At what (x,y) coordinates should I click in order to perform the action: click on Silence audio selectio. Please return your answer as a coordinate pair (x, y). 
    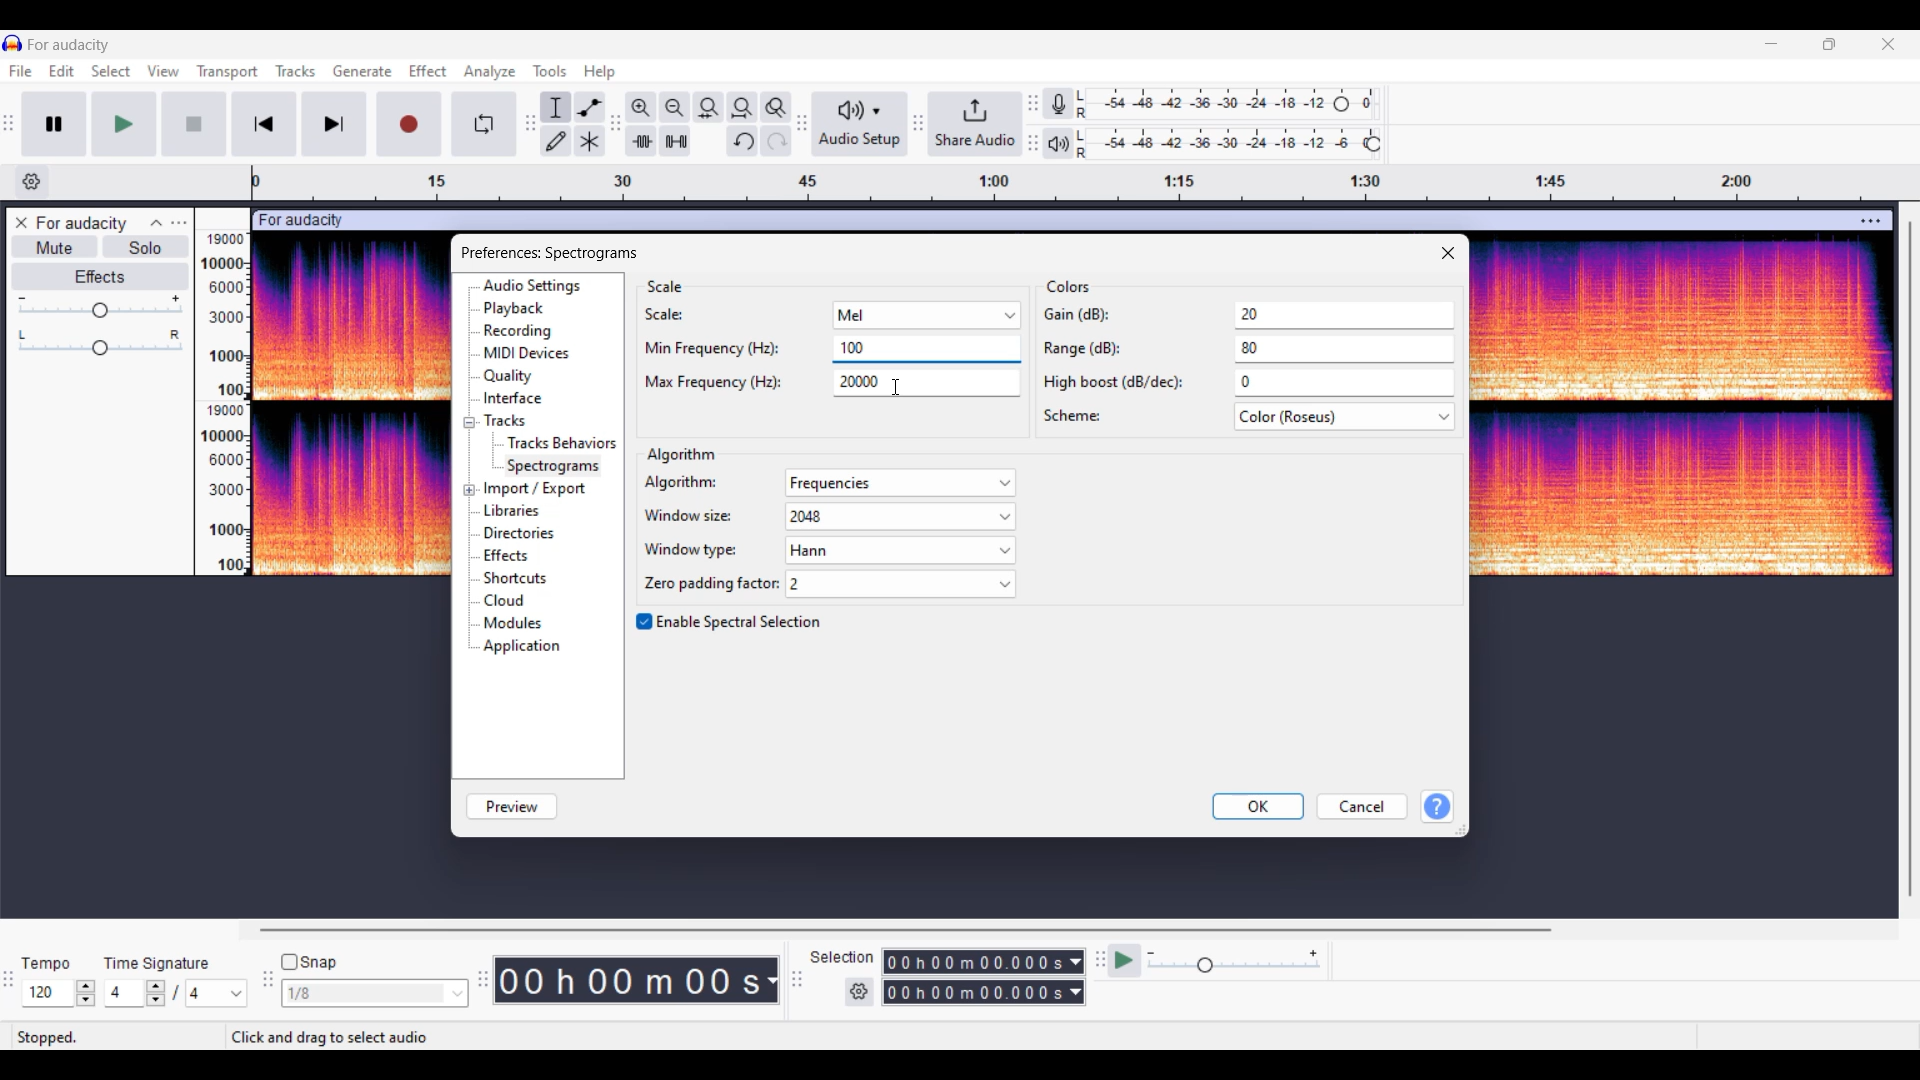
    Looking at the image, I should click on (676, 140).